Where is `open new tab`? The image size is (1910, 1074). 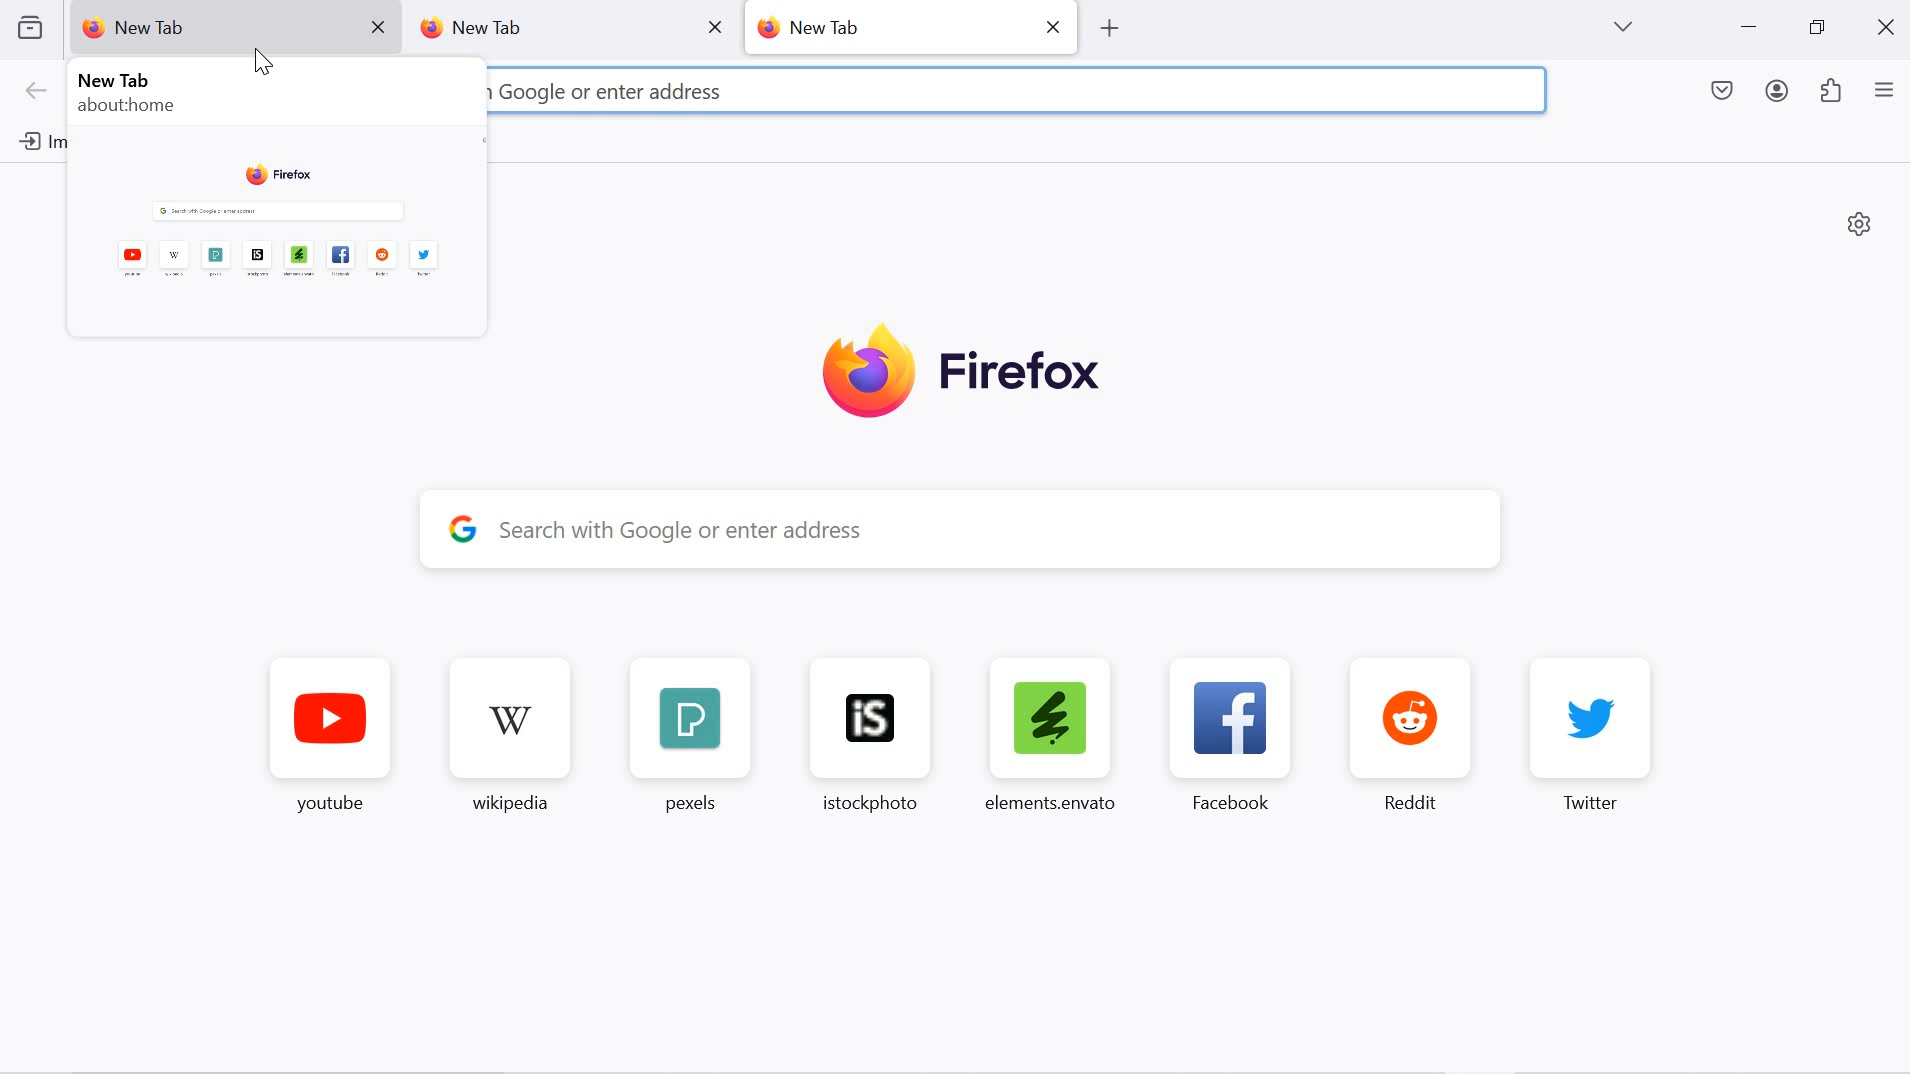
open new tab is located at coordinates (1107, 28).